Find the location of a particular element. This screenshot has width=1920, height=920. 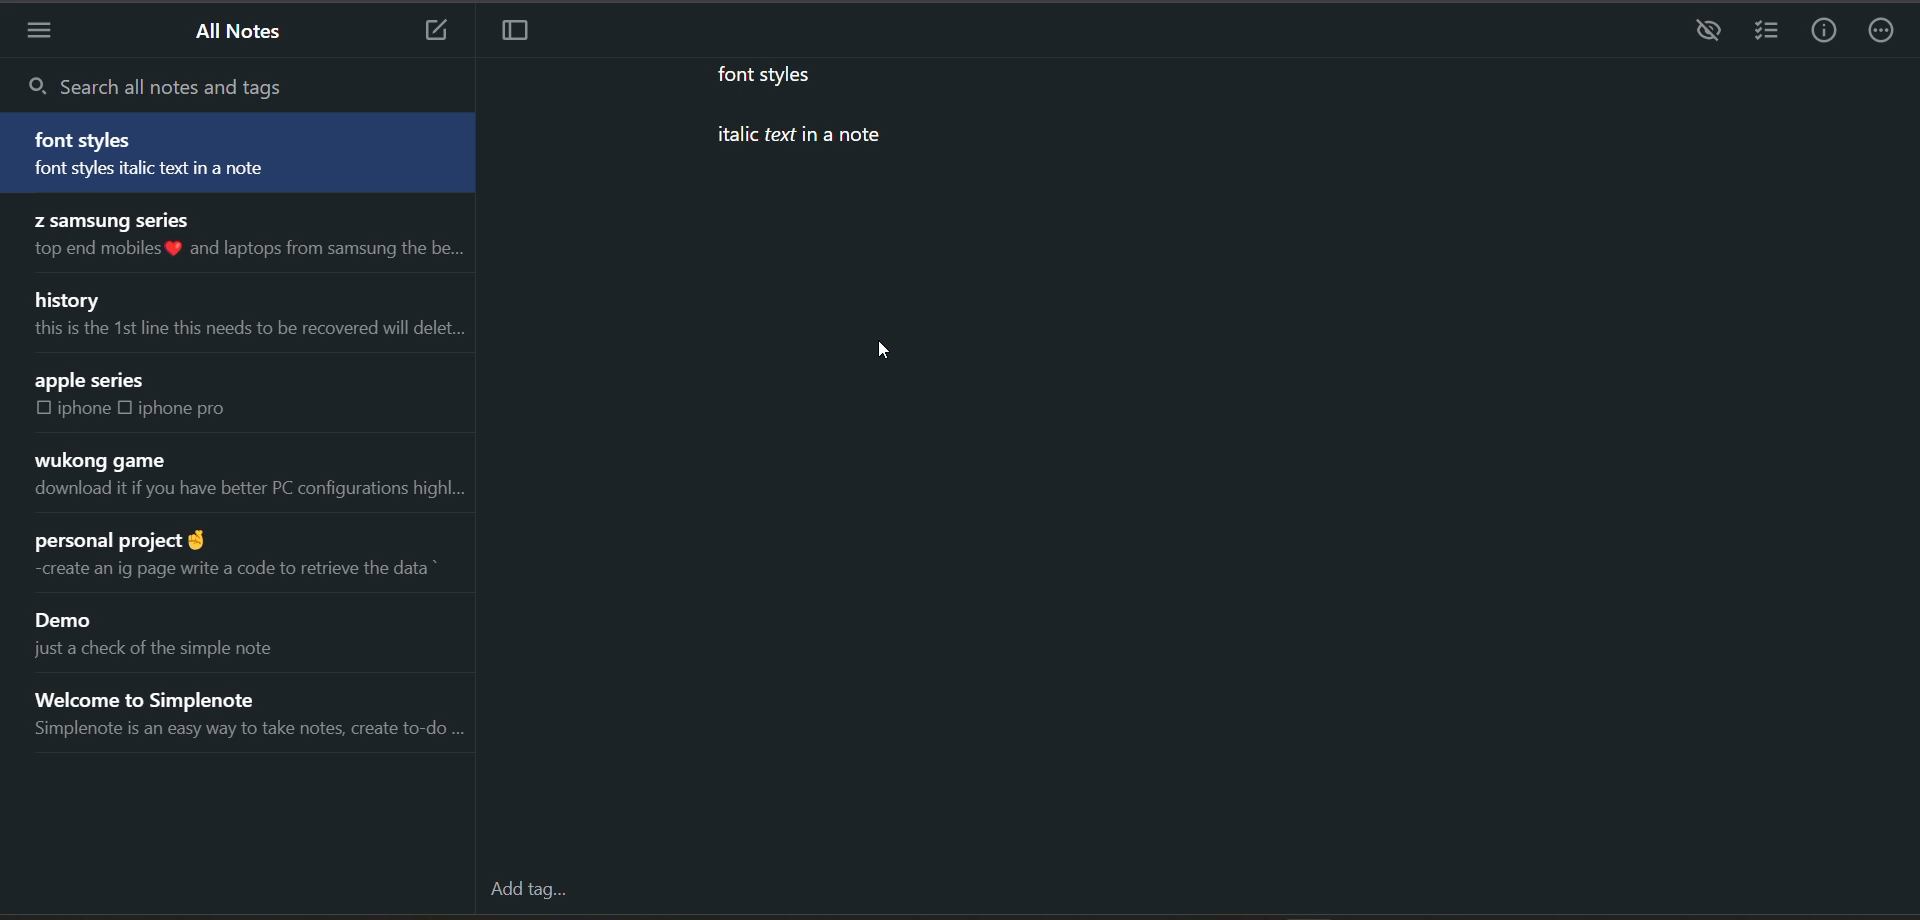

note title and preview is located at coordinates (249, 317).